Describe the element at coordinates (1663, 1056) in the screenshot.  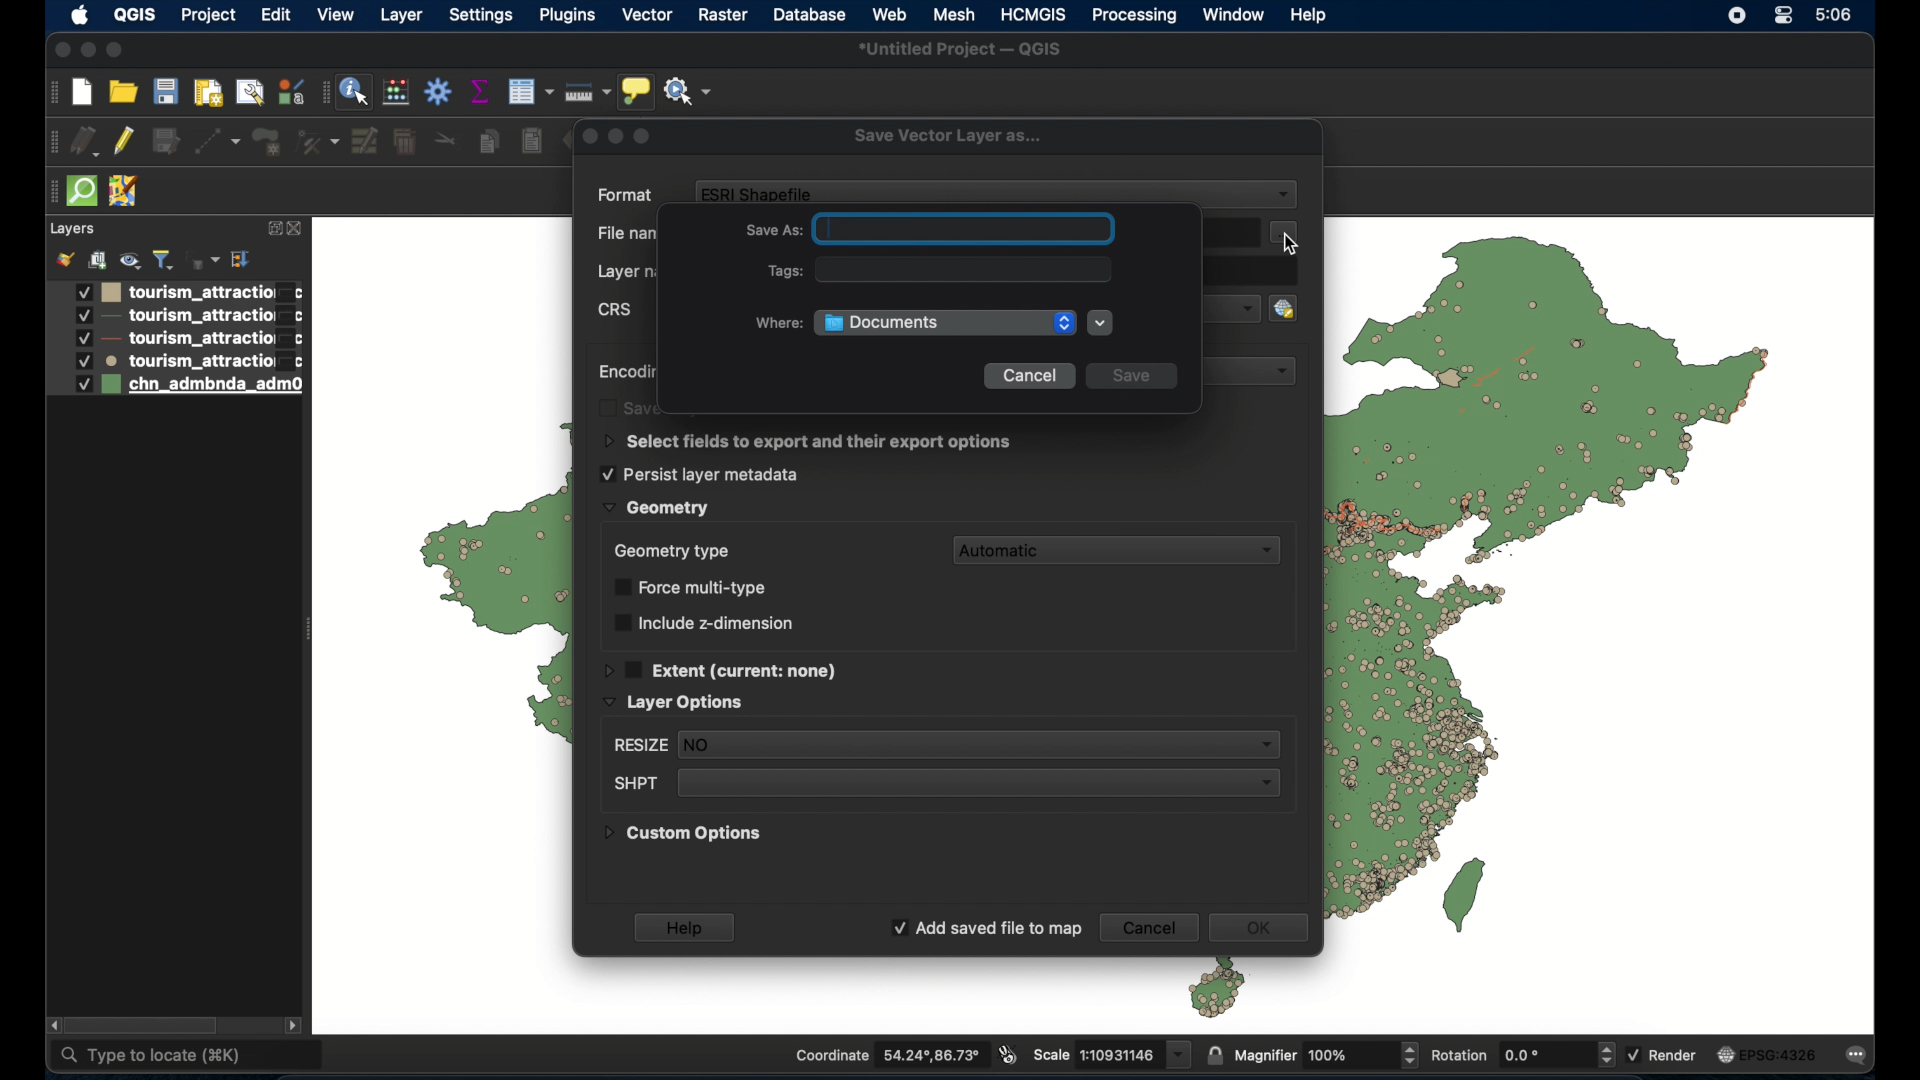
I see `render` at that location.